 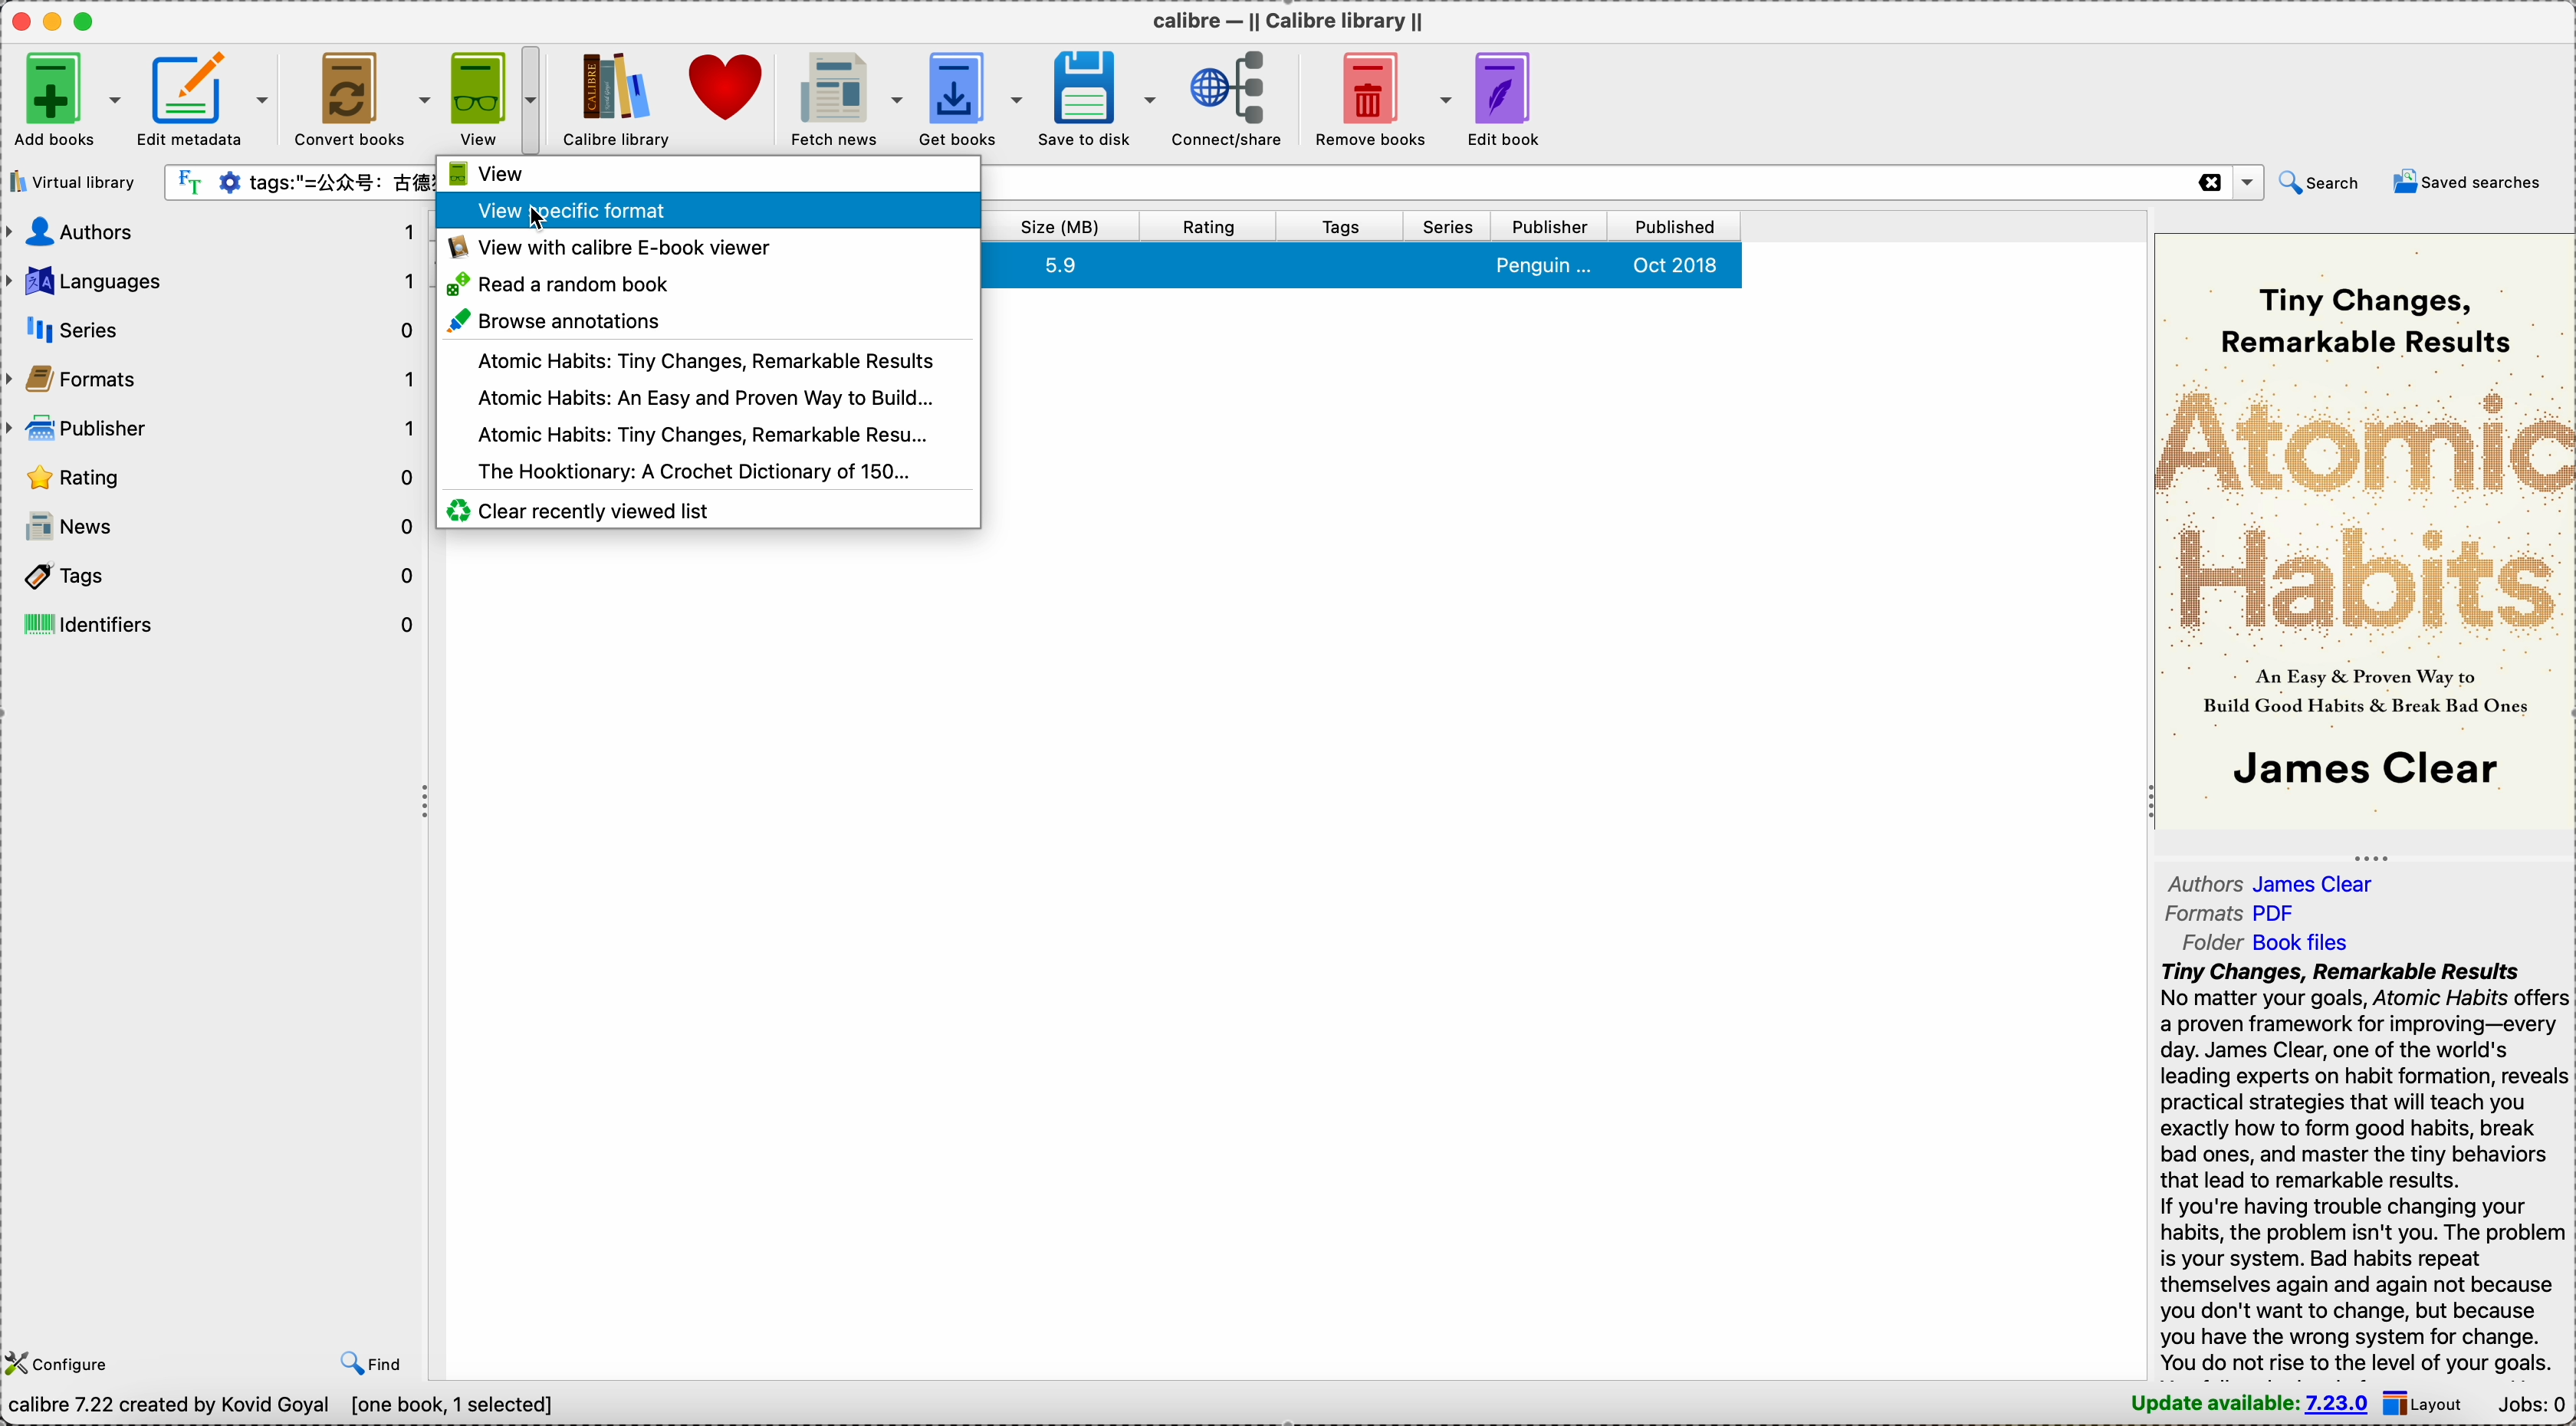 What do you see at coordinates (63, 1362) in the screenshot?
I see `configure` at bounding box center [63, 1362].